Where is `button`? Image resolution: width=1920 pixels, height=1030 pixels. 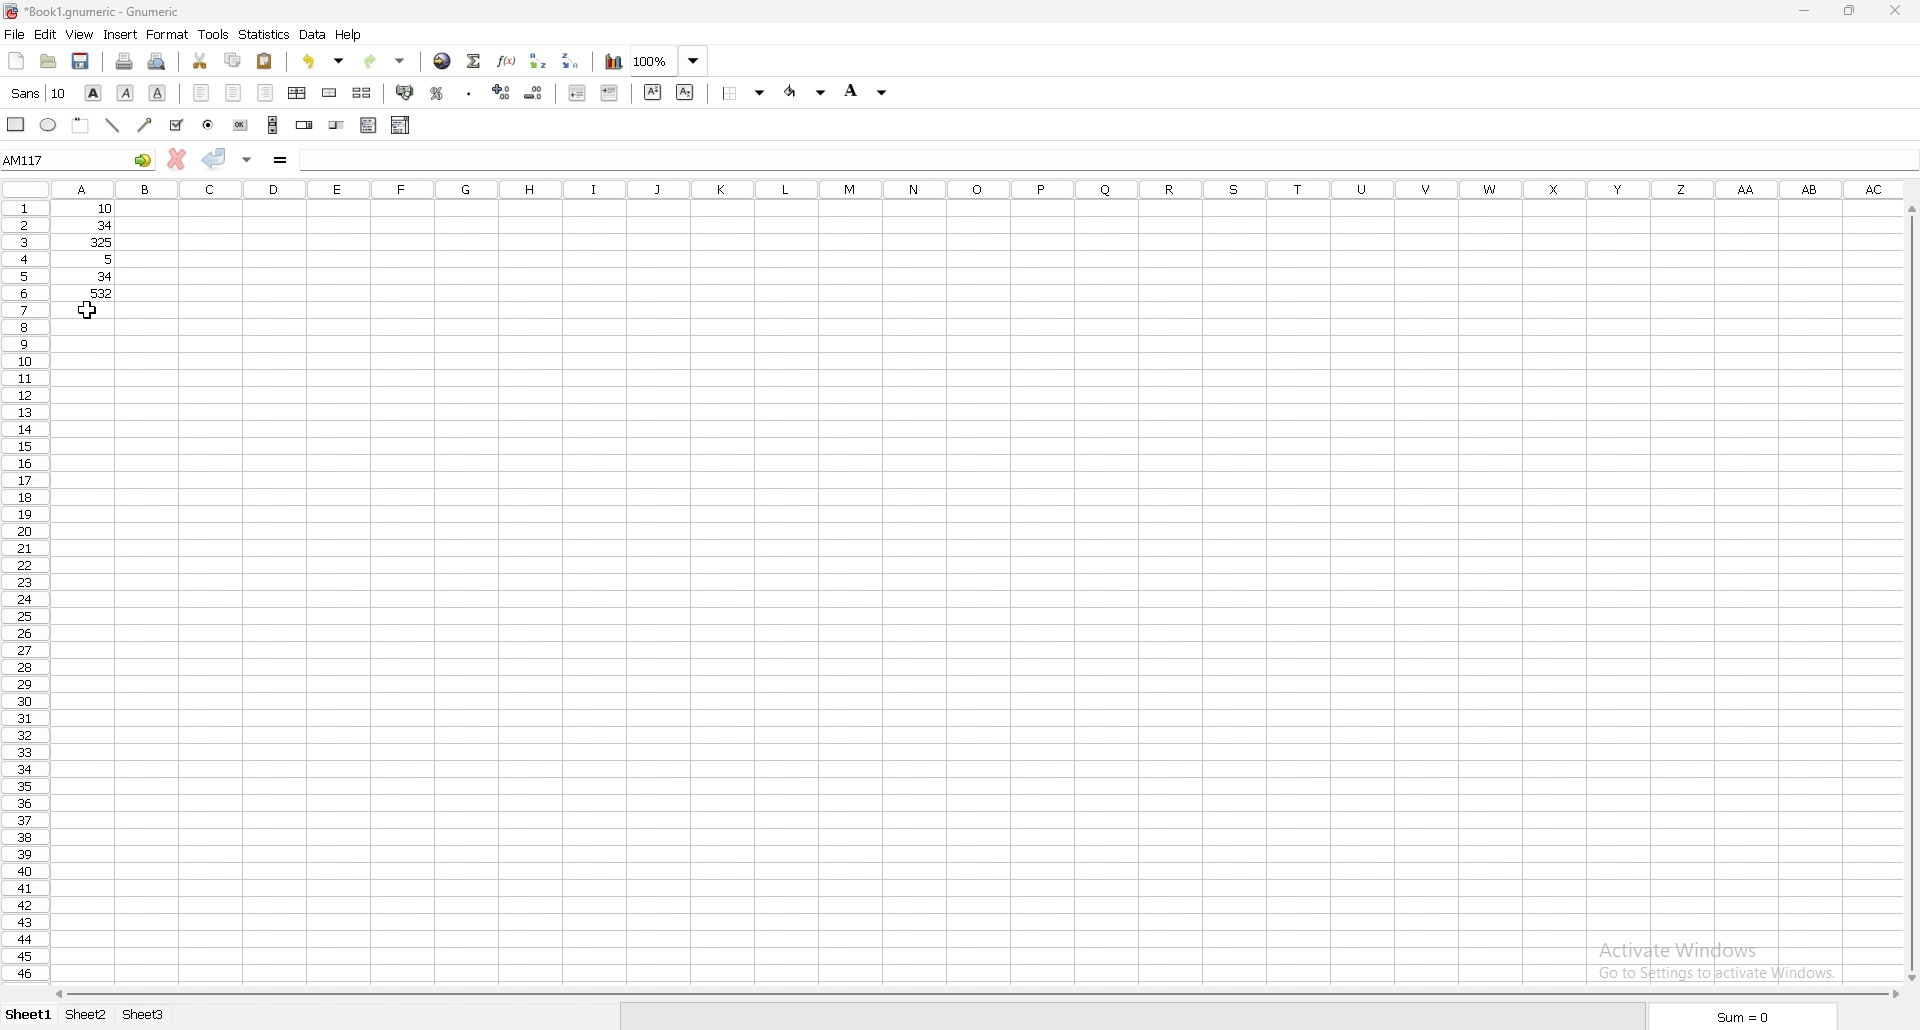
button is located at coordinates (241, 124).